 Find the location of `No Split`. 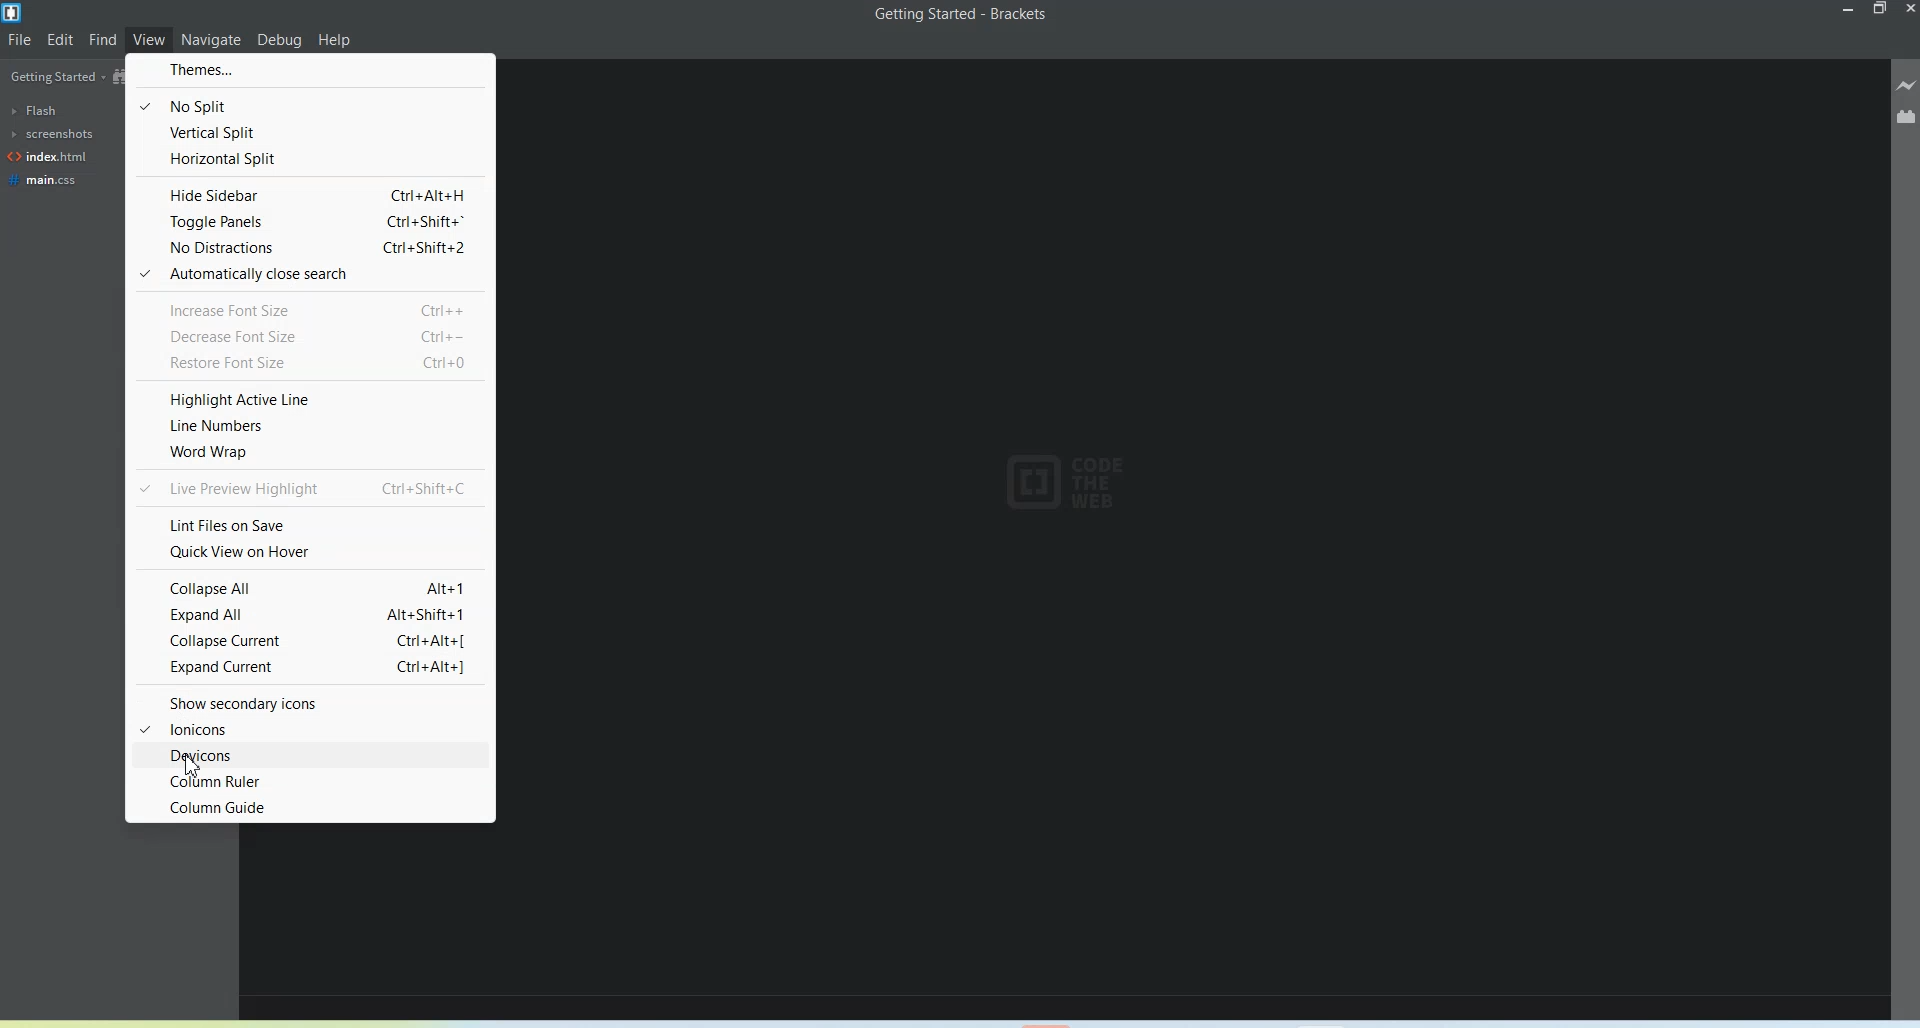

No Split is located at coordinates (309, 105).